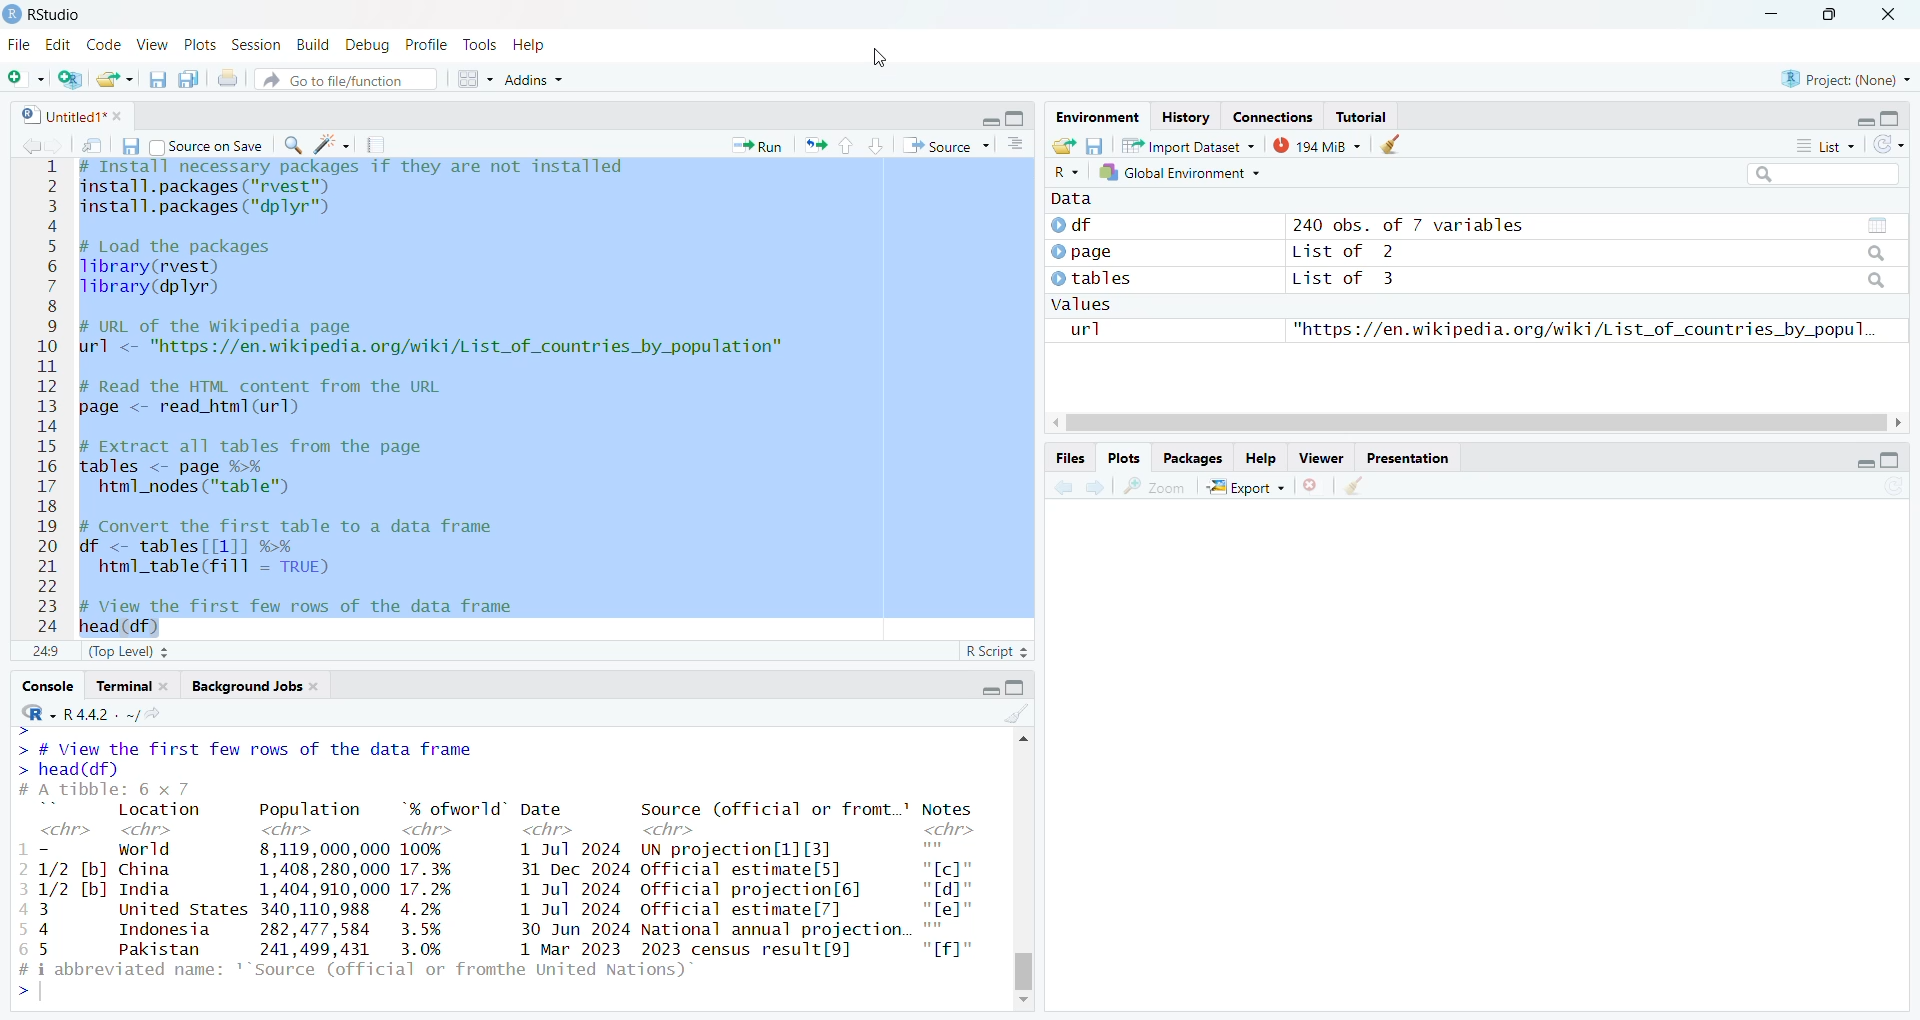 The height and width of the screenshot is (1020, 1920). What do you see at coordinates (1347, 251) in the screenshot?
I see `List of 2` at bounding box center [1347, 251].